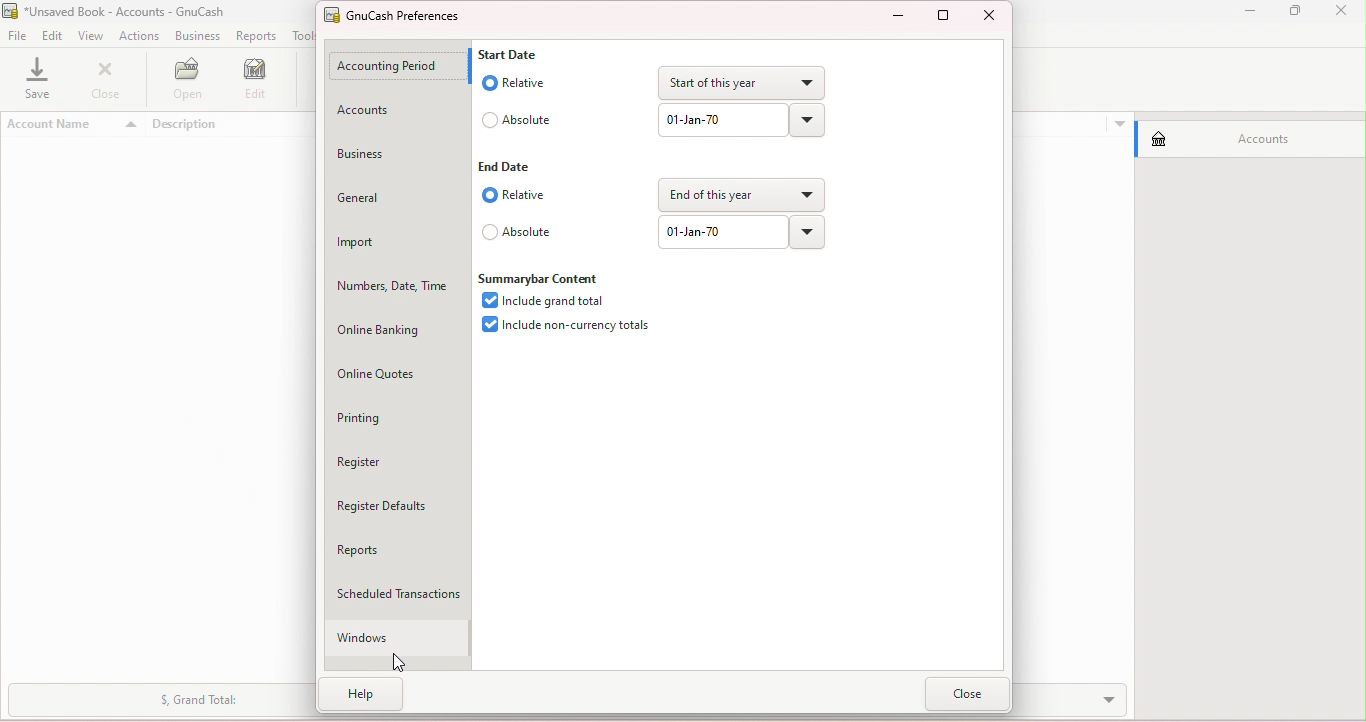 This screenshot has width=1366, height=722. I want to click on Save, so click(41, 81).